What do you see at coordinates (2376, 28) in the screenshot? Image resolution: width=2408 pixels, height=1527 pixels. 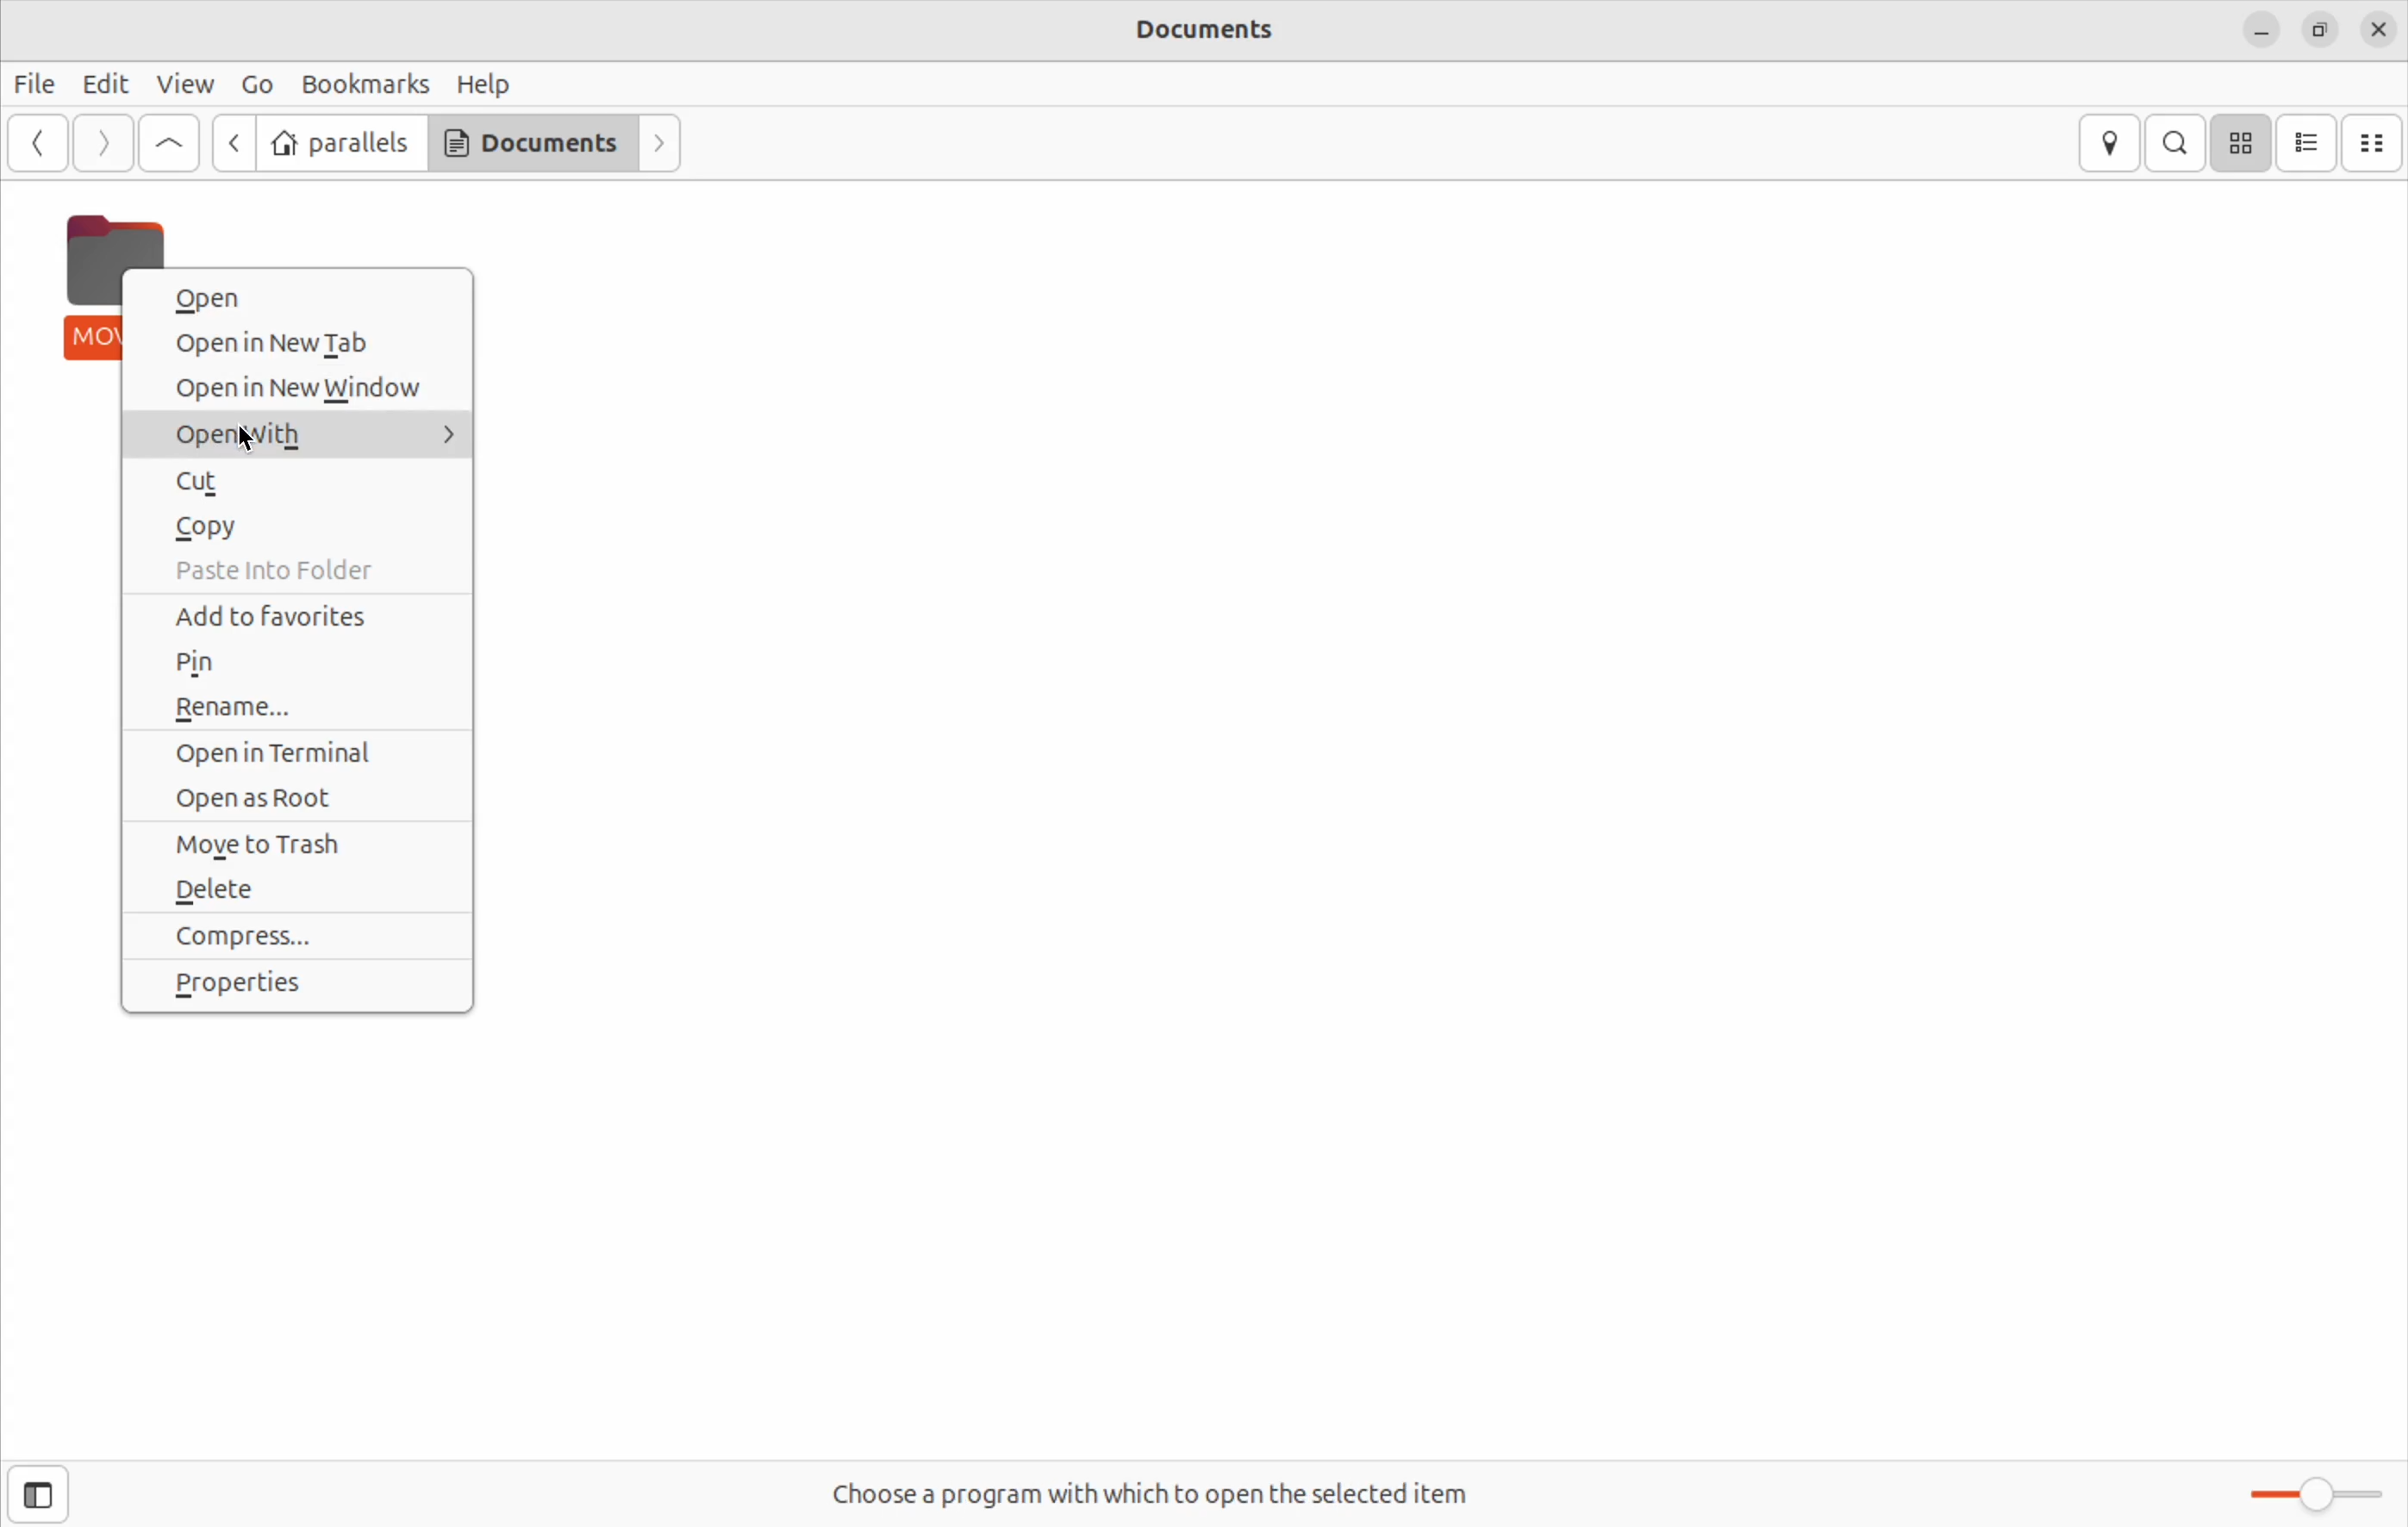 I see `close` at bounding box center [2376, 28].